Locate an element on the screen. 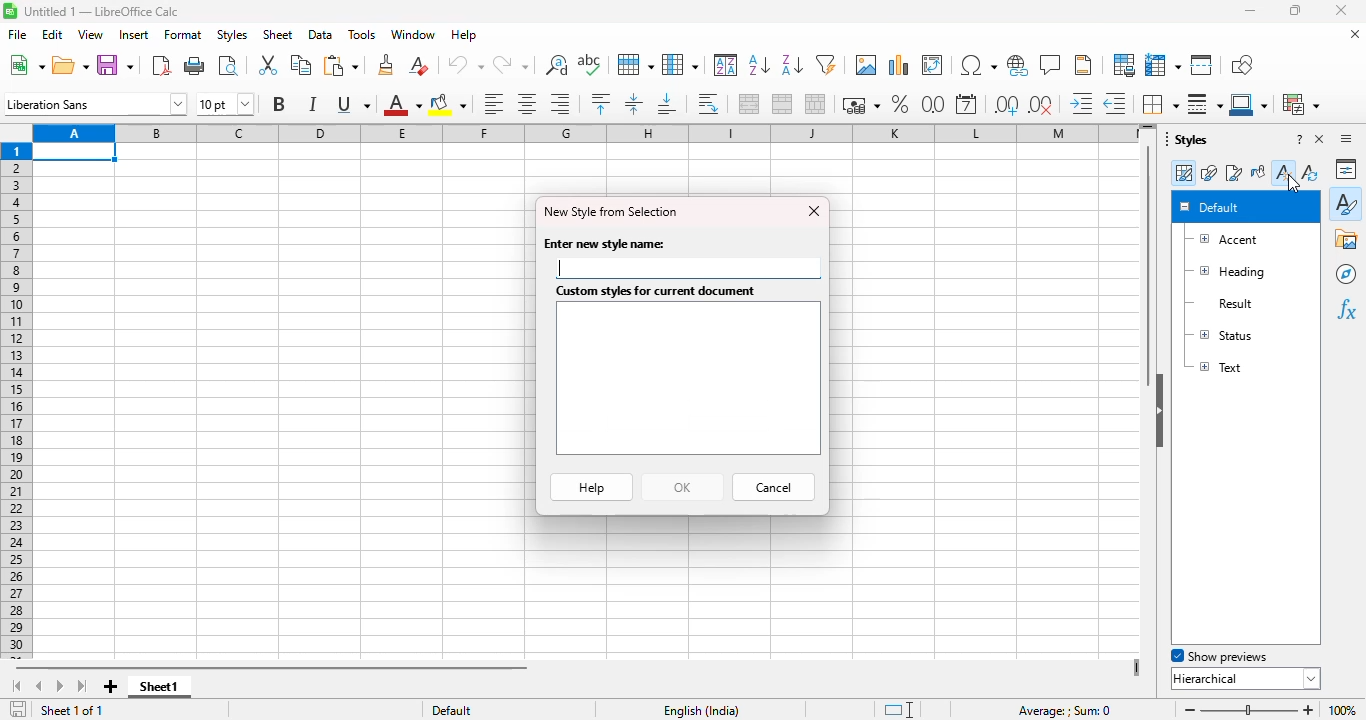 This screenshot has width=1366, height=720. bold is located at coordinates (277, 104).